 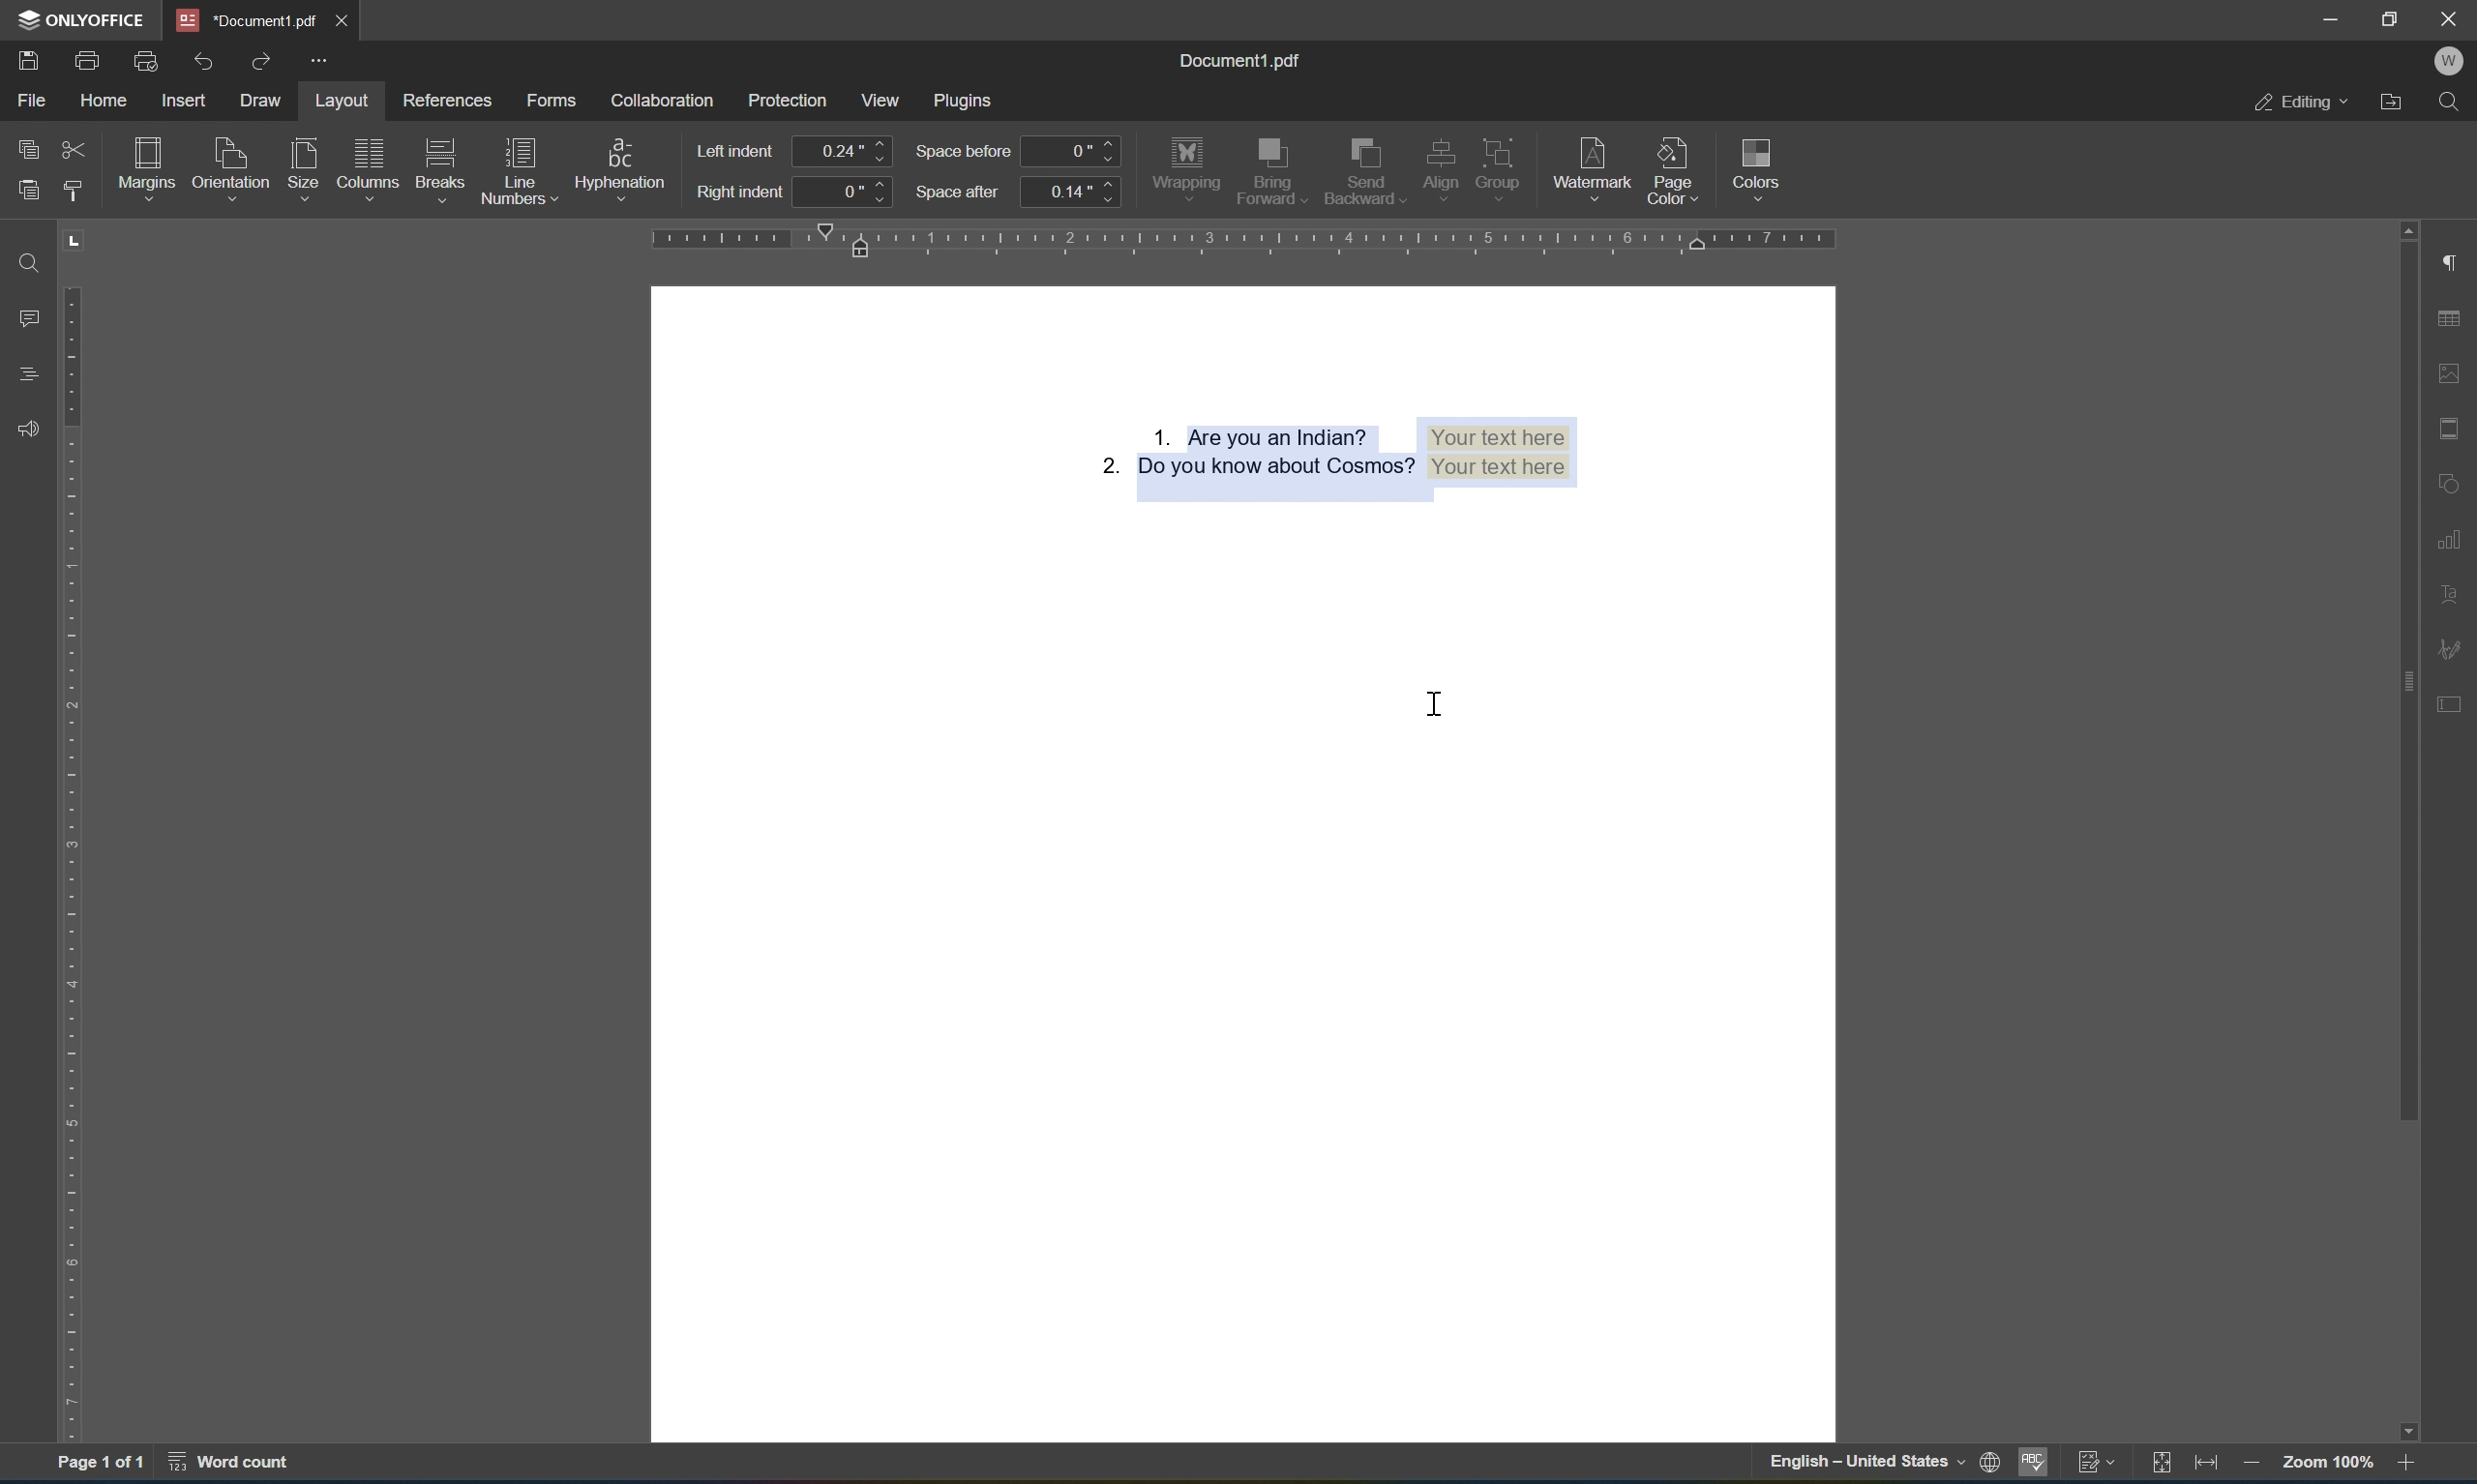 What do you see at coordinates (2390, 19) in the screenshot?
I see `restore down` at bounding box center [2390, 19].